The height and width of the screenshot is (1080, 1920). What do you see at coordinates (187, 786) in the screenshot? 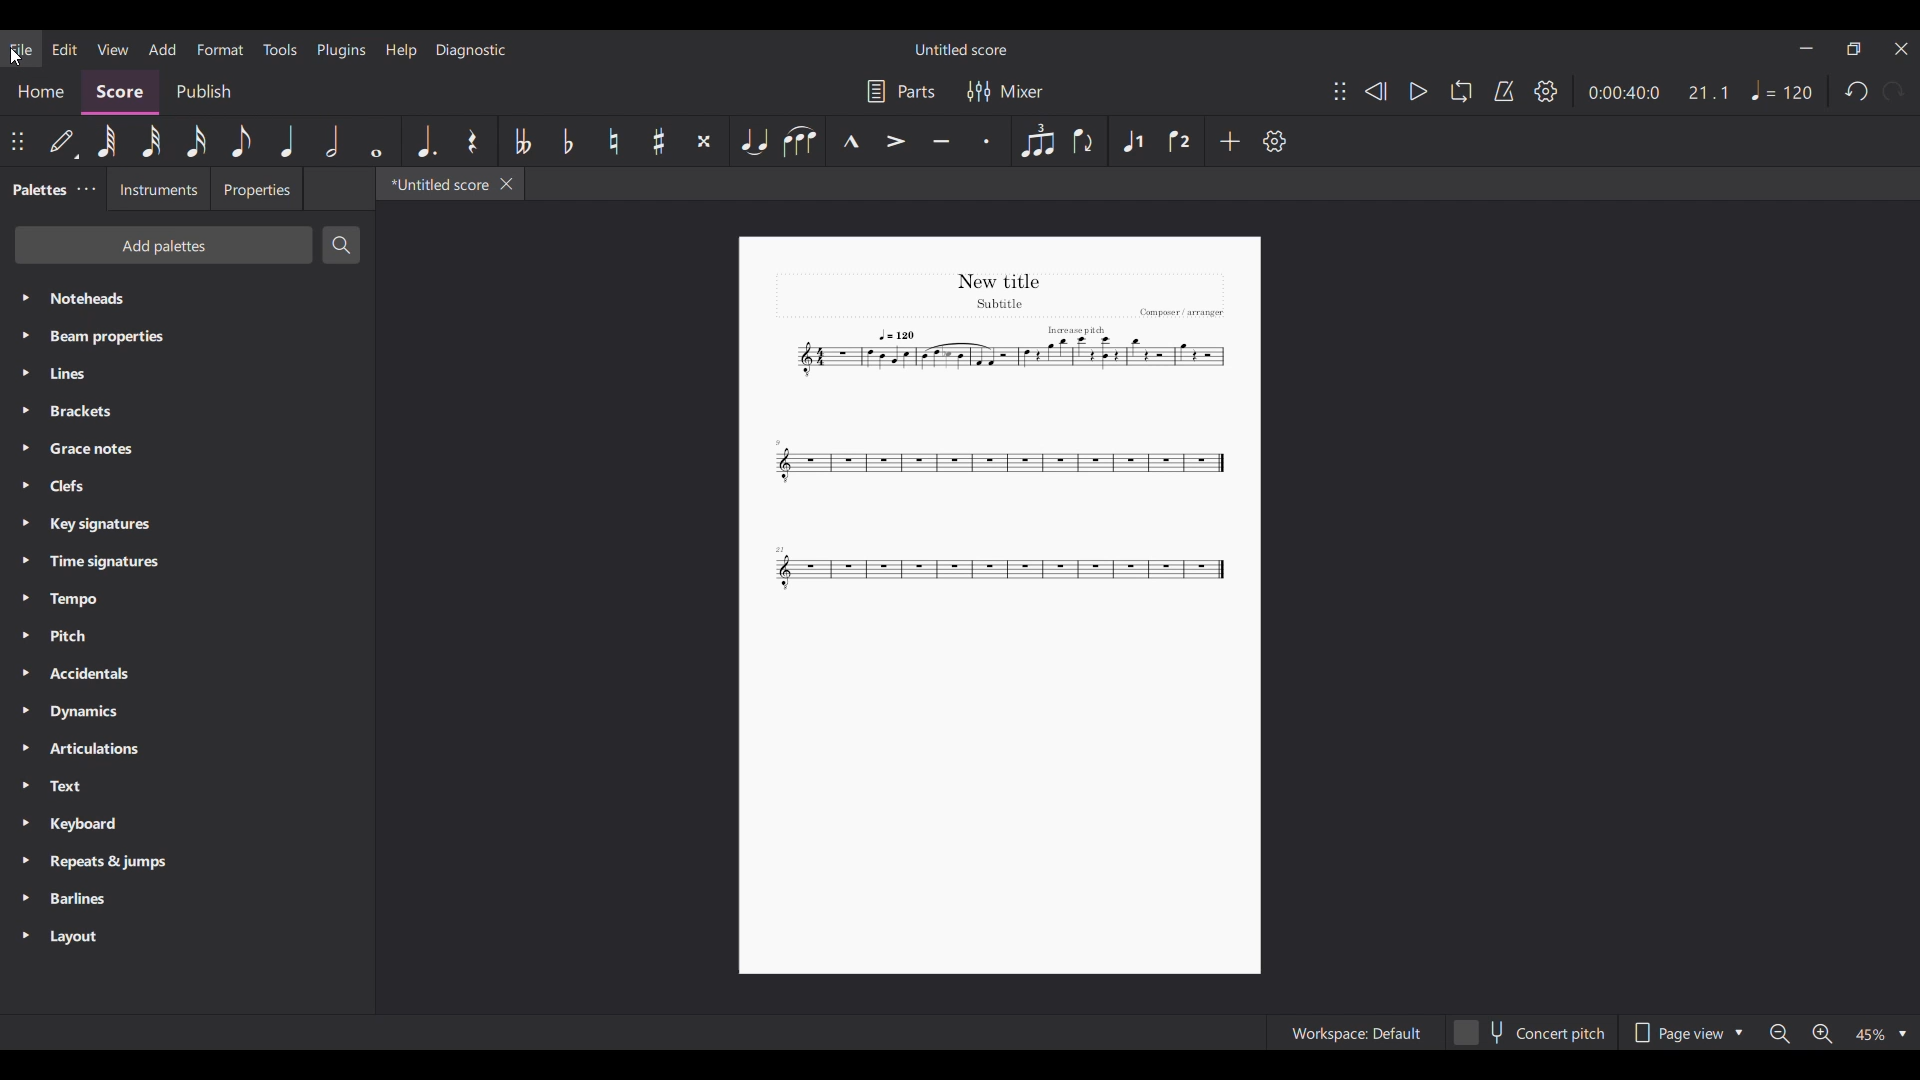
I see `Text` at bounding box center [187, 786].